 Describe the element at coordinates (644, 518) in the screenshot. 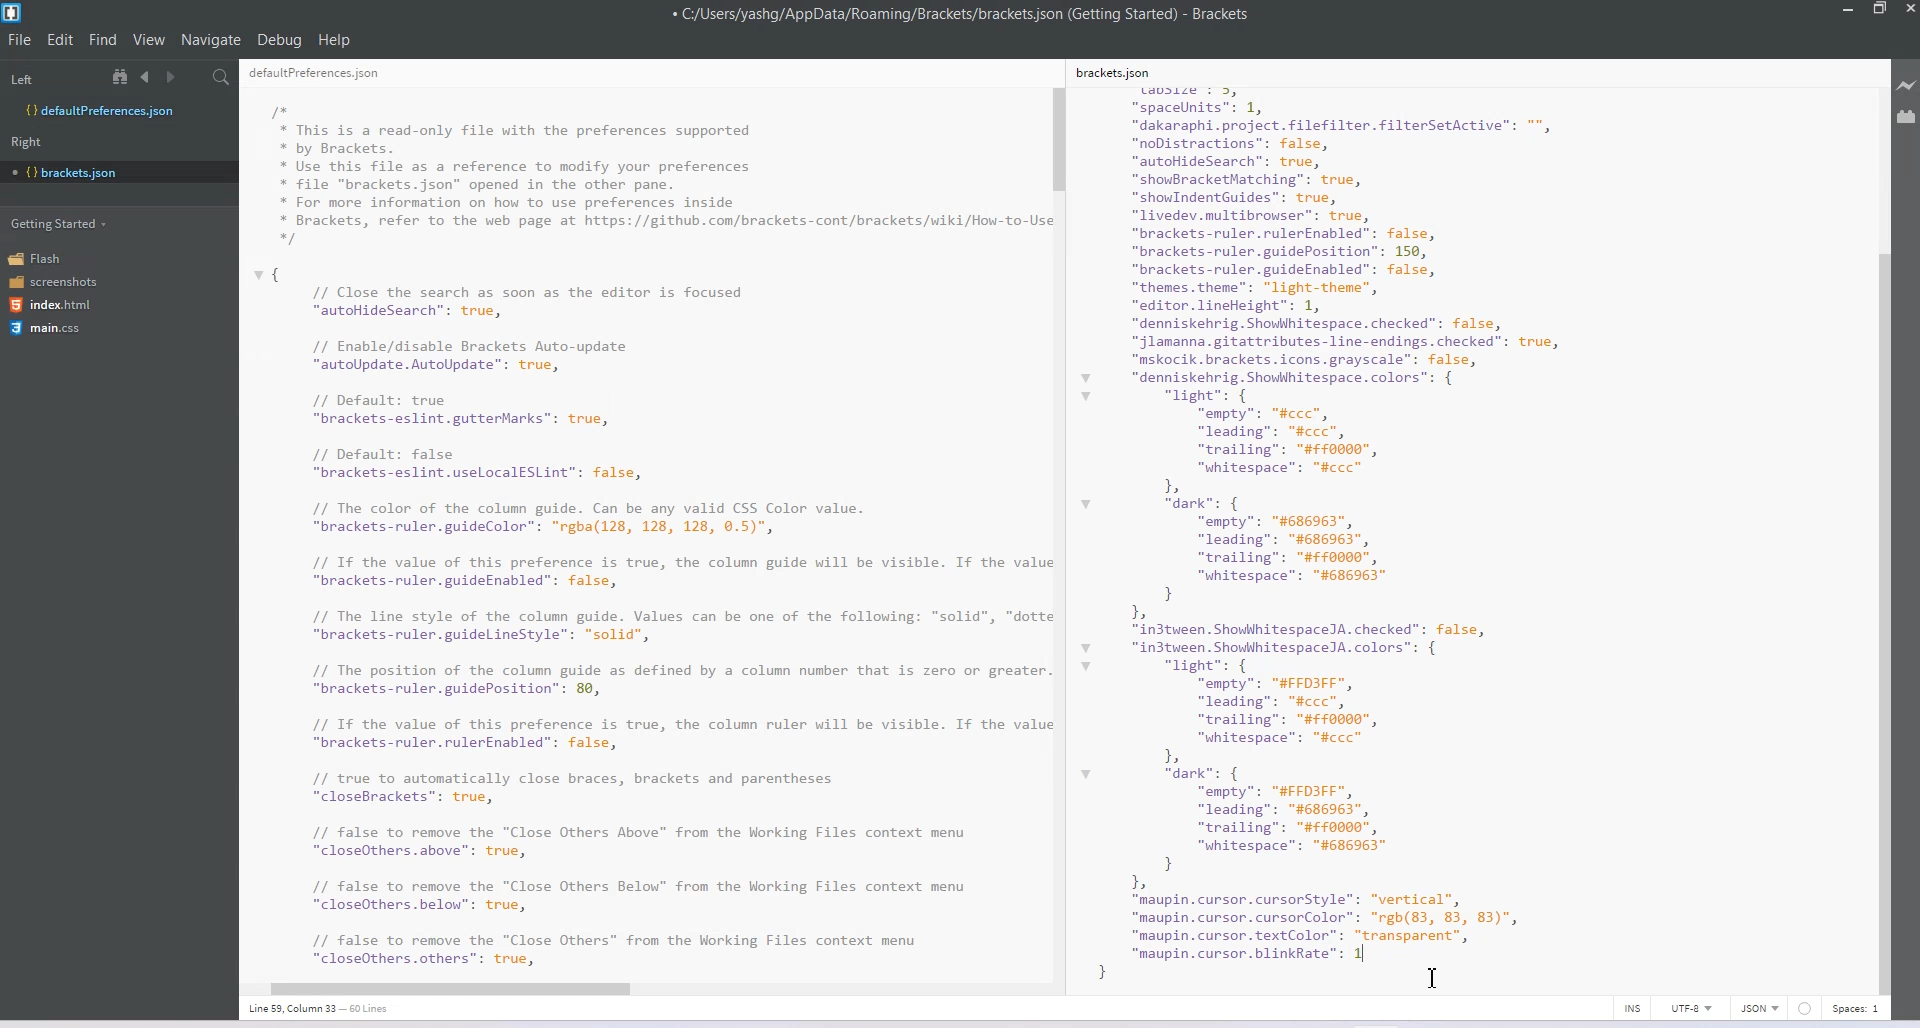

I see `RE I
I”
* This is a read-only file with the preferences supported
* by Brackets.
* Use this file as a reference to modify your preferences
* file "brackets.json" opened in the other pane.
* For more information on how to use preferences inside
* Brackets, refer to the web page at https://github.com/brackets-cont/brackets/wiki/How-to-U:
*/
{
// Close the search as soon as the editor is focused
“autoHideSearch”: true,
// Enable/disable Brackets Auto-update
“autoUpdate. AutoUpdate”: true,
// Default: true
“brackets-eslint.gutterMarks": true,
// Default: false
“brackets-eslint.uselocalESLint": false,
// The color of the column guide. Can be any valid CSS Color value.
“brackets-ruler.guideColor": "rgba(128, 128, 128, ©.5)",
// Tf the value of this preference is true, the column guide will be visible. If the val:
“brackets-ruler.guideEnabled": false,
// The line style of the column guide. Values can be one of the following: “solid”, "dott
“brackets-ruler.guidelineStyle": "solid",
// The position of the column guide as defined by a column number that is zero or greater
“brackets-ruler.guidePosition": 89,
// Tf the value of this preference is true, the column ruler will be visible. If the val:
“brackets-ruler.rulerEnabled": false,
// true to automatically close braces, brackets and parentheses
“closeBrackets": true,
// false to remove the "Close Others Above” from the Working Files context menu
“closeOthers.above": true,
// false to remove the "Close Others Below” from the Working Files context menu
“closeOthers.below": true,
// false to remove the "Close Others” from the Working Files context menu
"closeOthers.others”: true,` at that location.